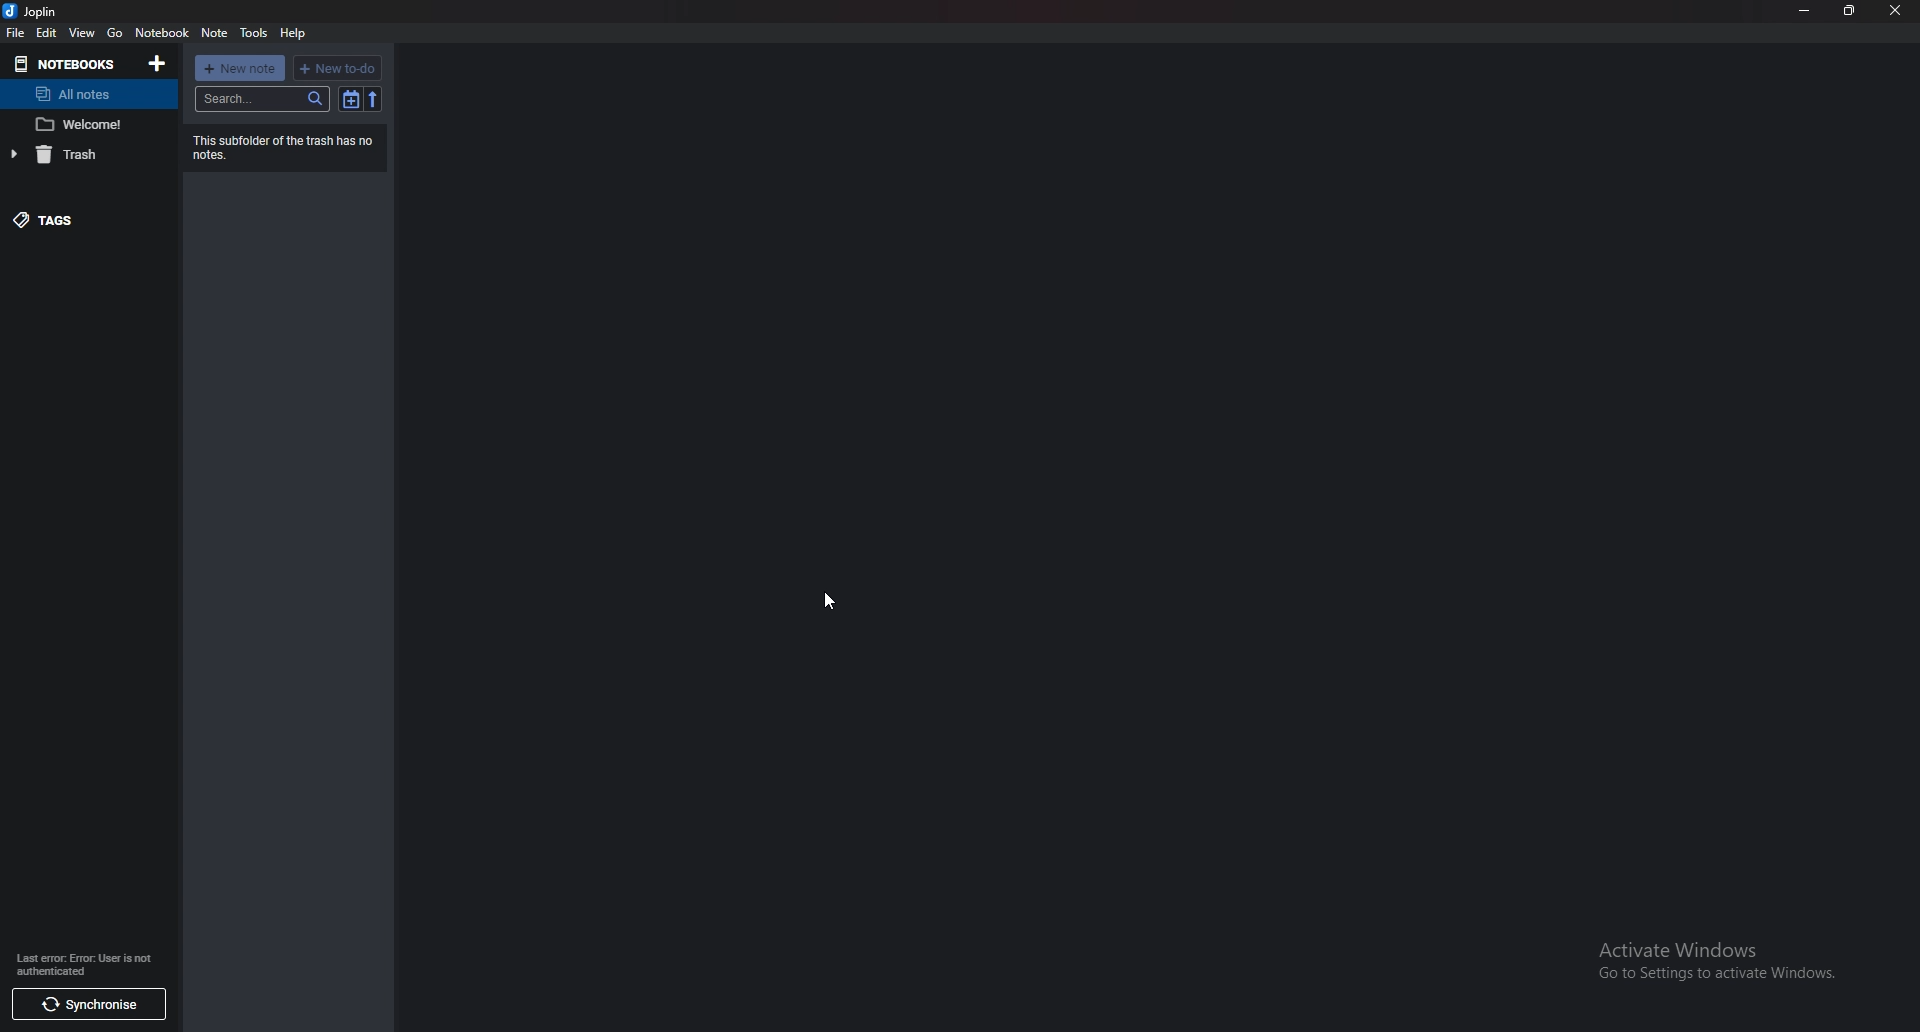 The height and width of the screenshot is (1032, 1920). I want to click on search, so click(263, 99).